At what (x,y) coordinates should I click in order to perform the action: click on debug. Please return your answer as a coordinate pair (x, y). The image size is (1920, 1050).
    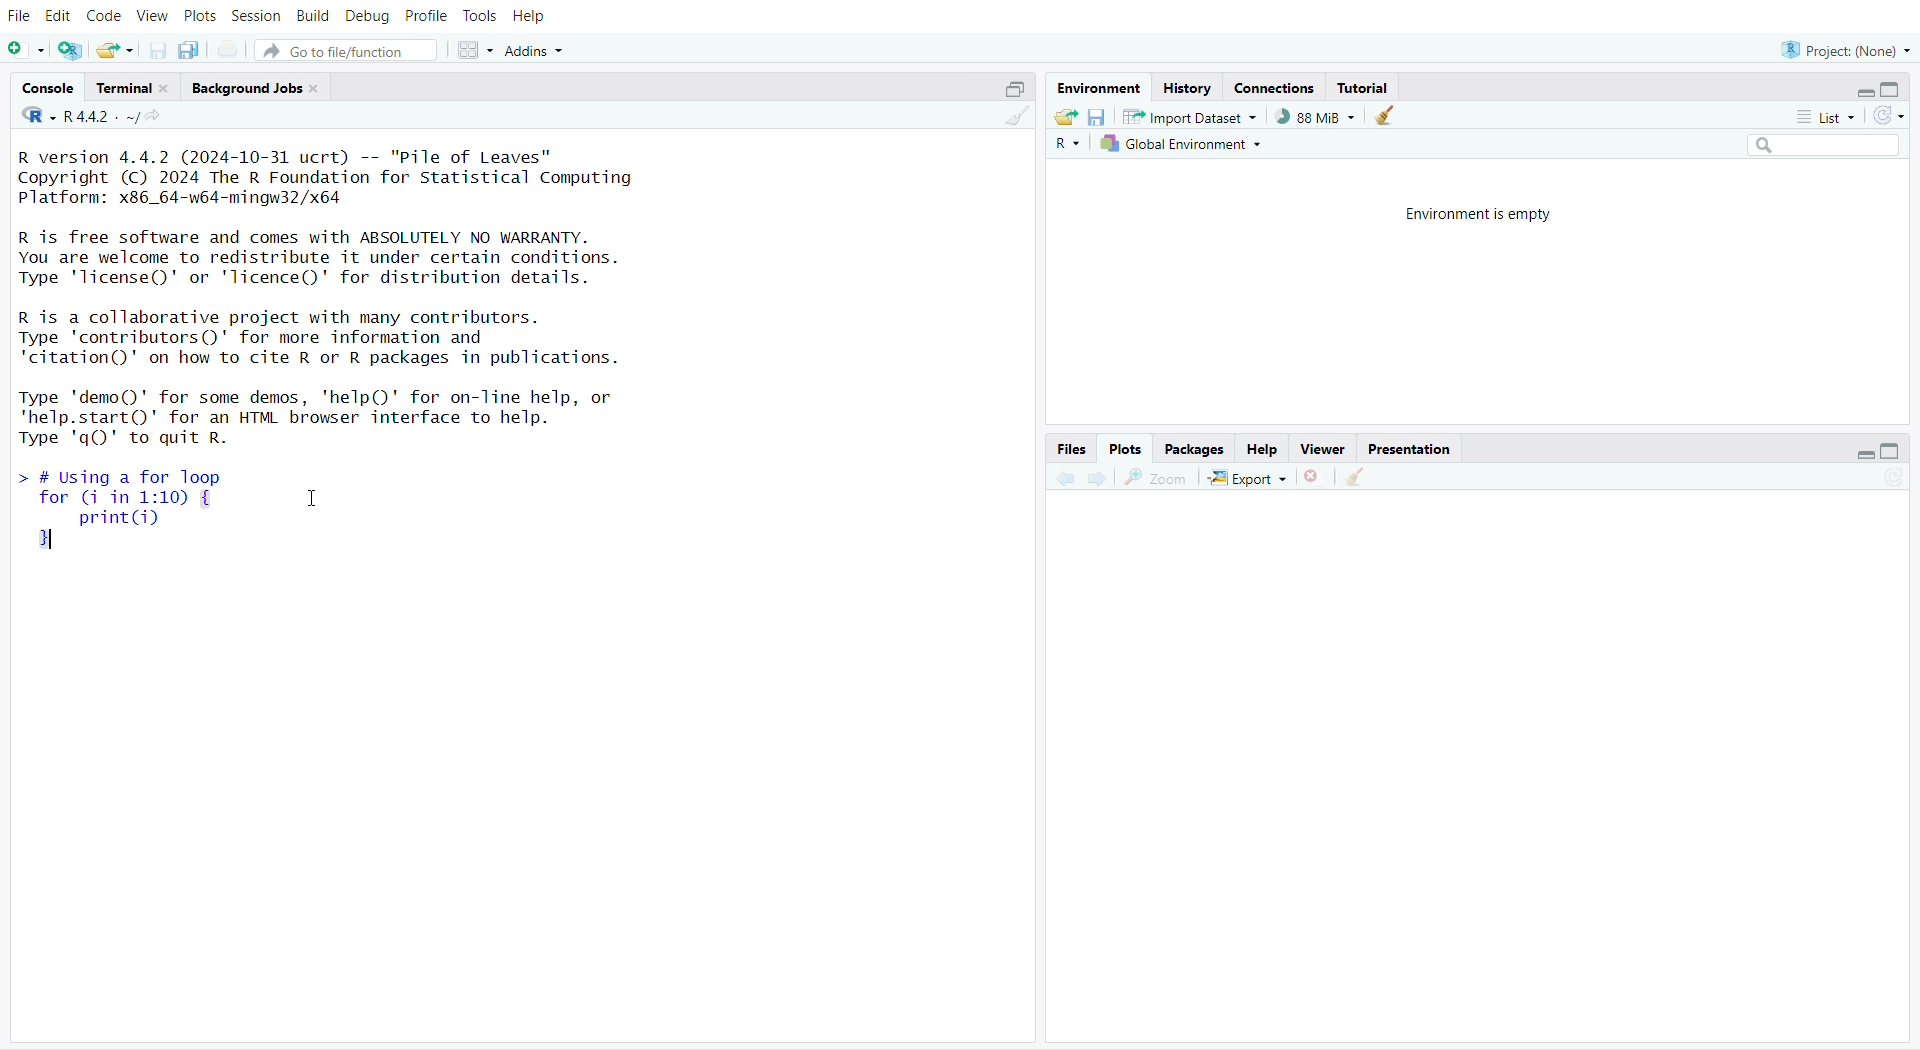
    Looking at the image, I should click on (367, 16).